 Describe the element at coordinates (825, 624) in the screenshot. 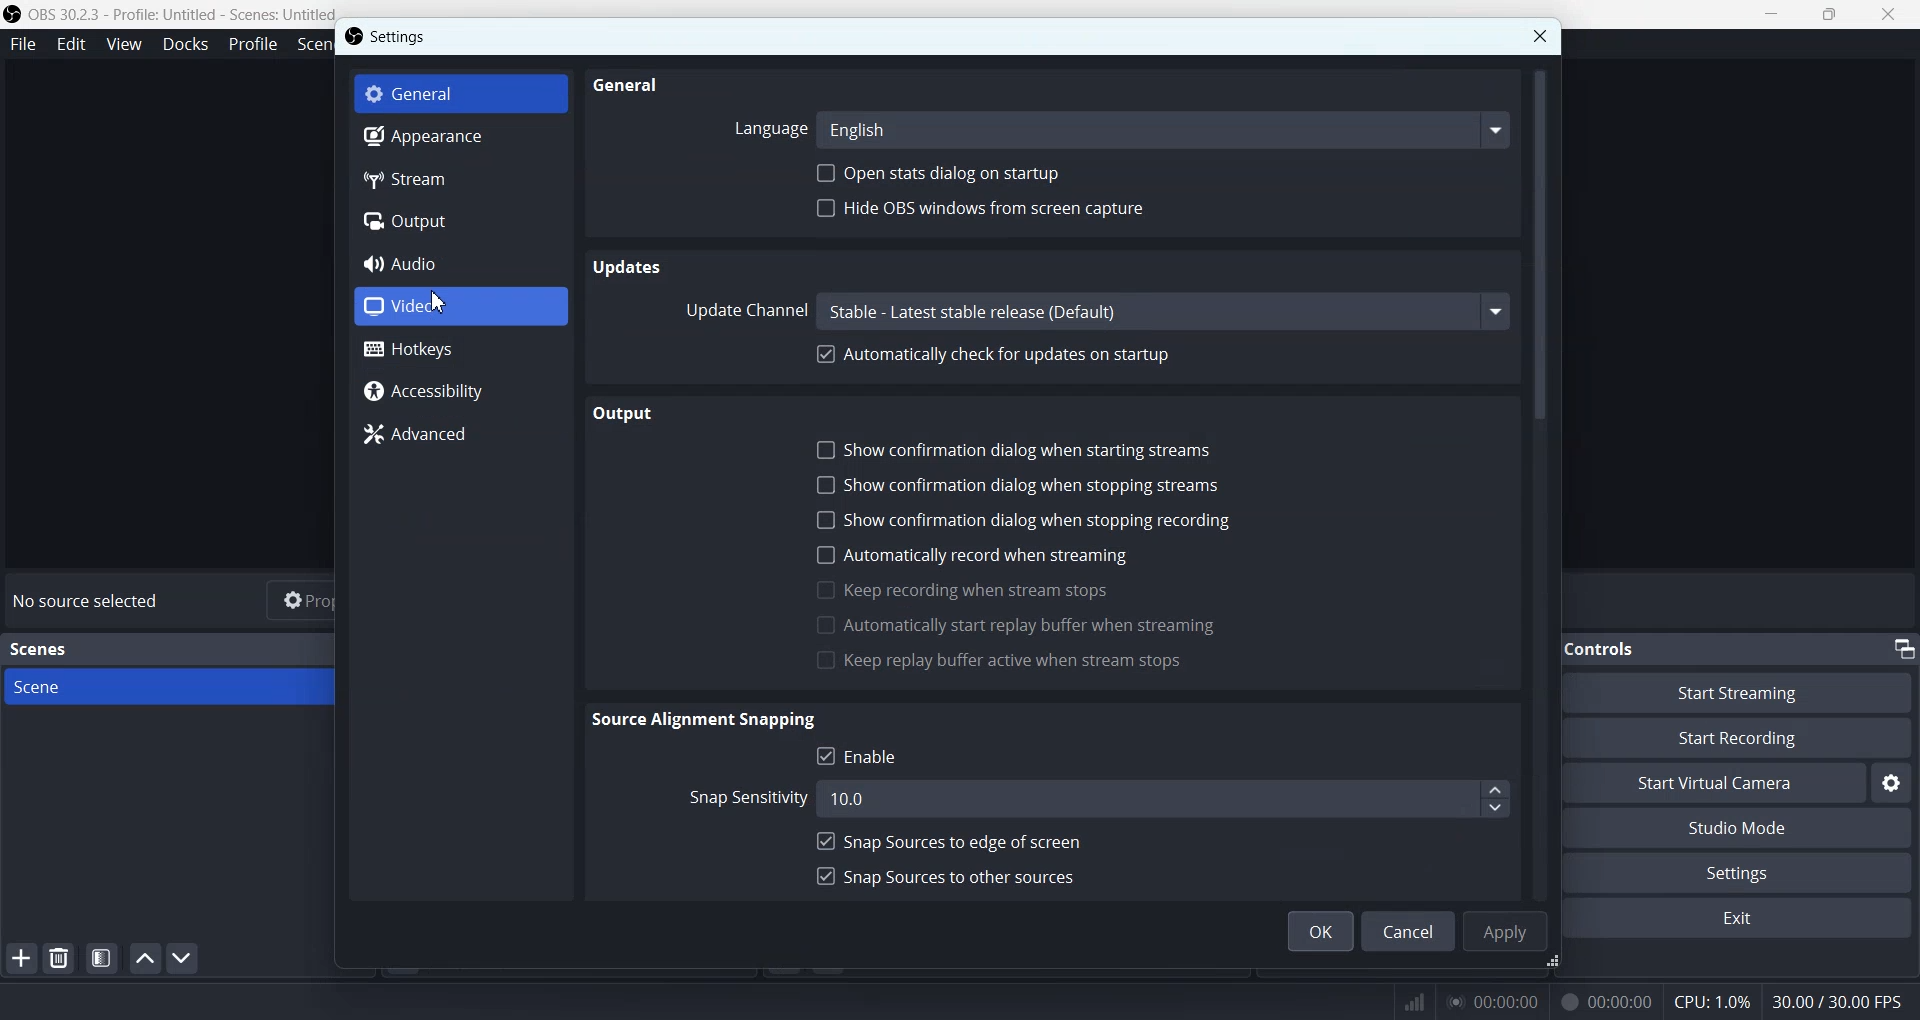

I see `checkbox` at that location.